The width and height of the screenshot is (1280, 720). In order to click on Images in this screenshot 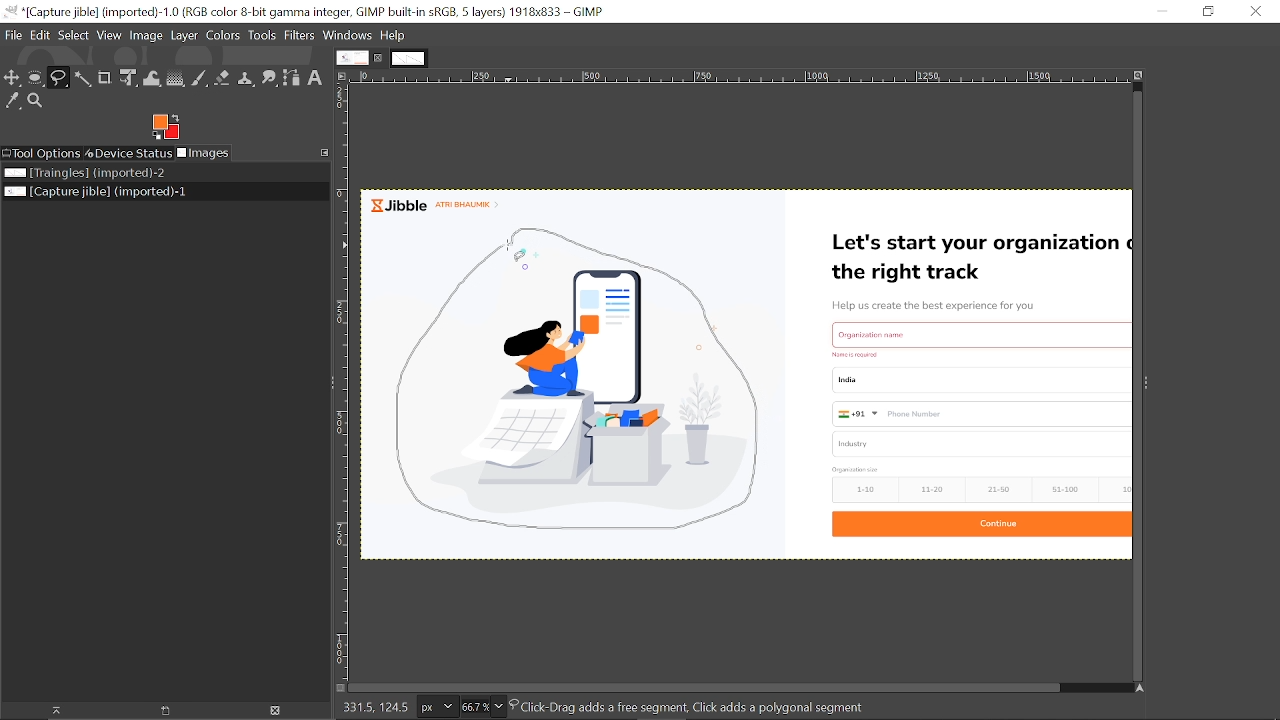, I will do `click(203, 153)`.